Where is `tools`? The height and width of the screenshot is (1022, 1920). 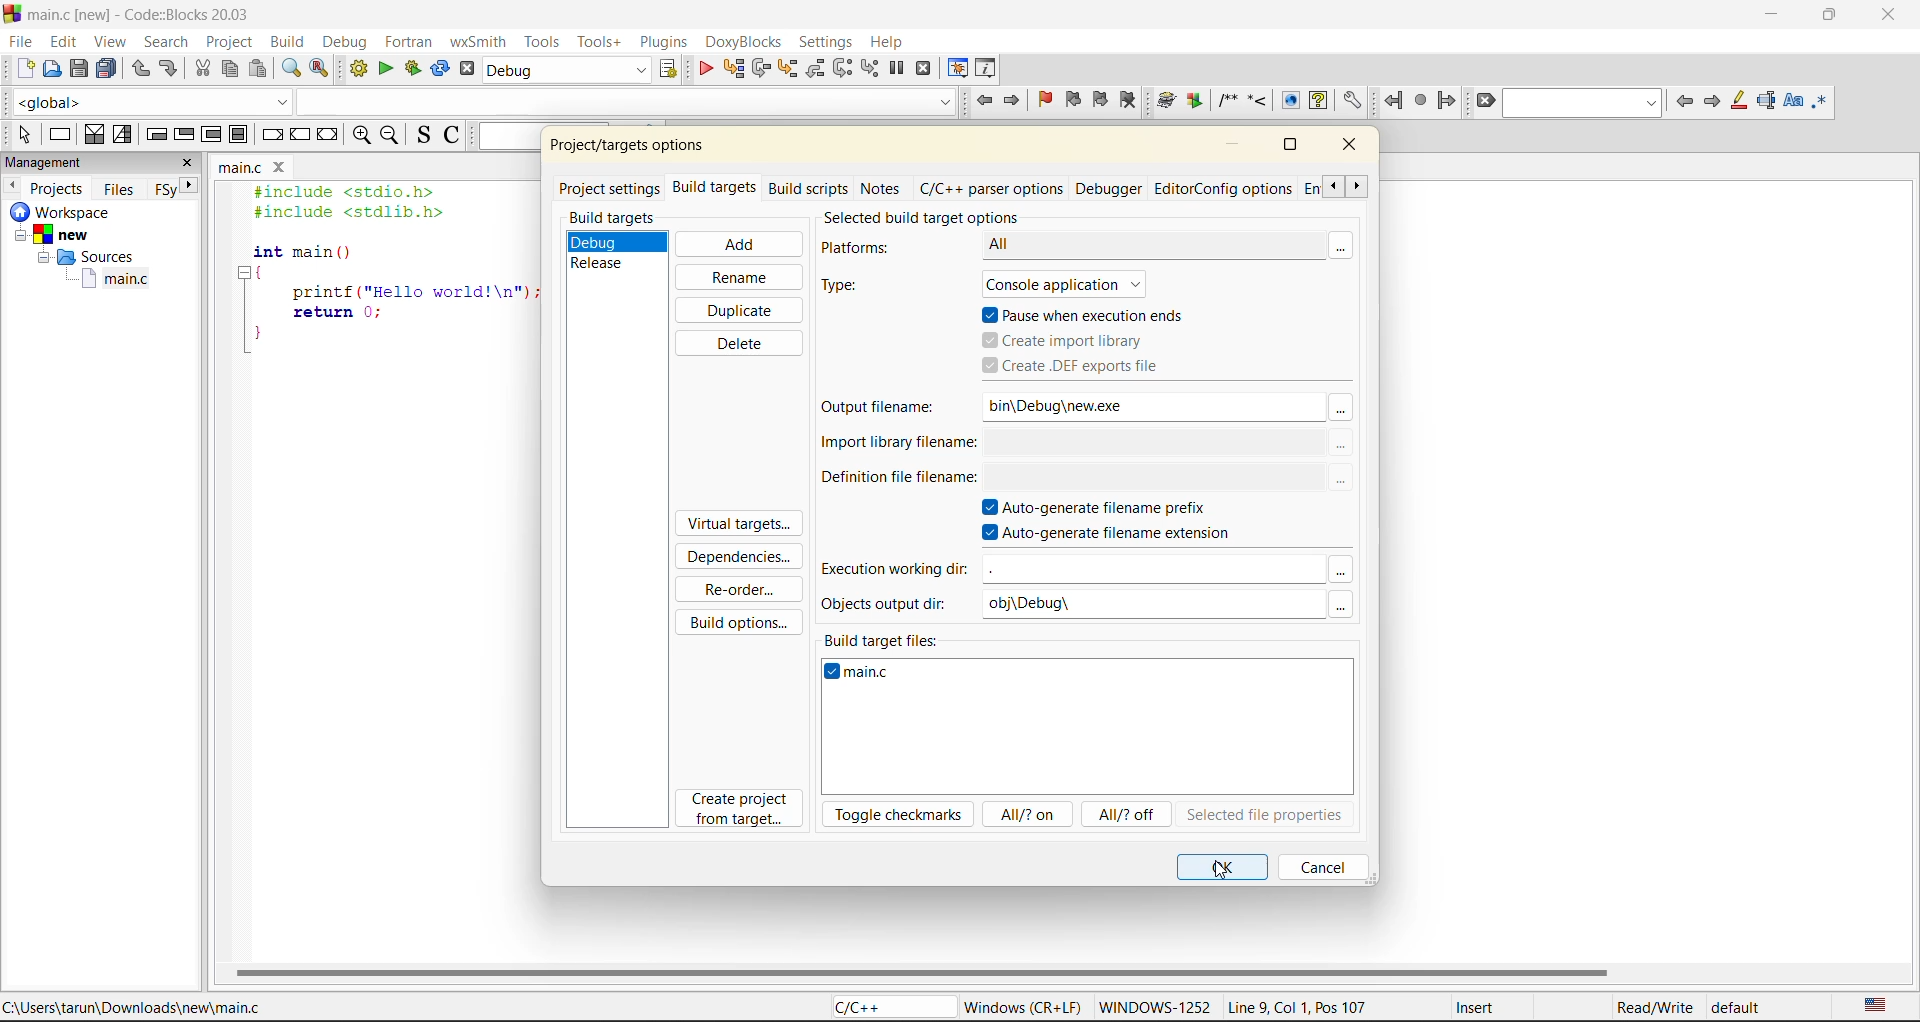
tools is located at coordinates (541, 43).